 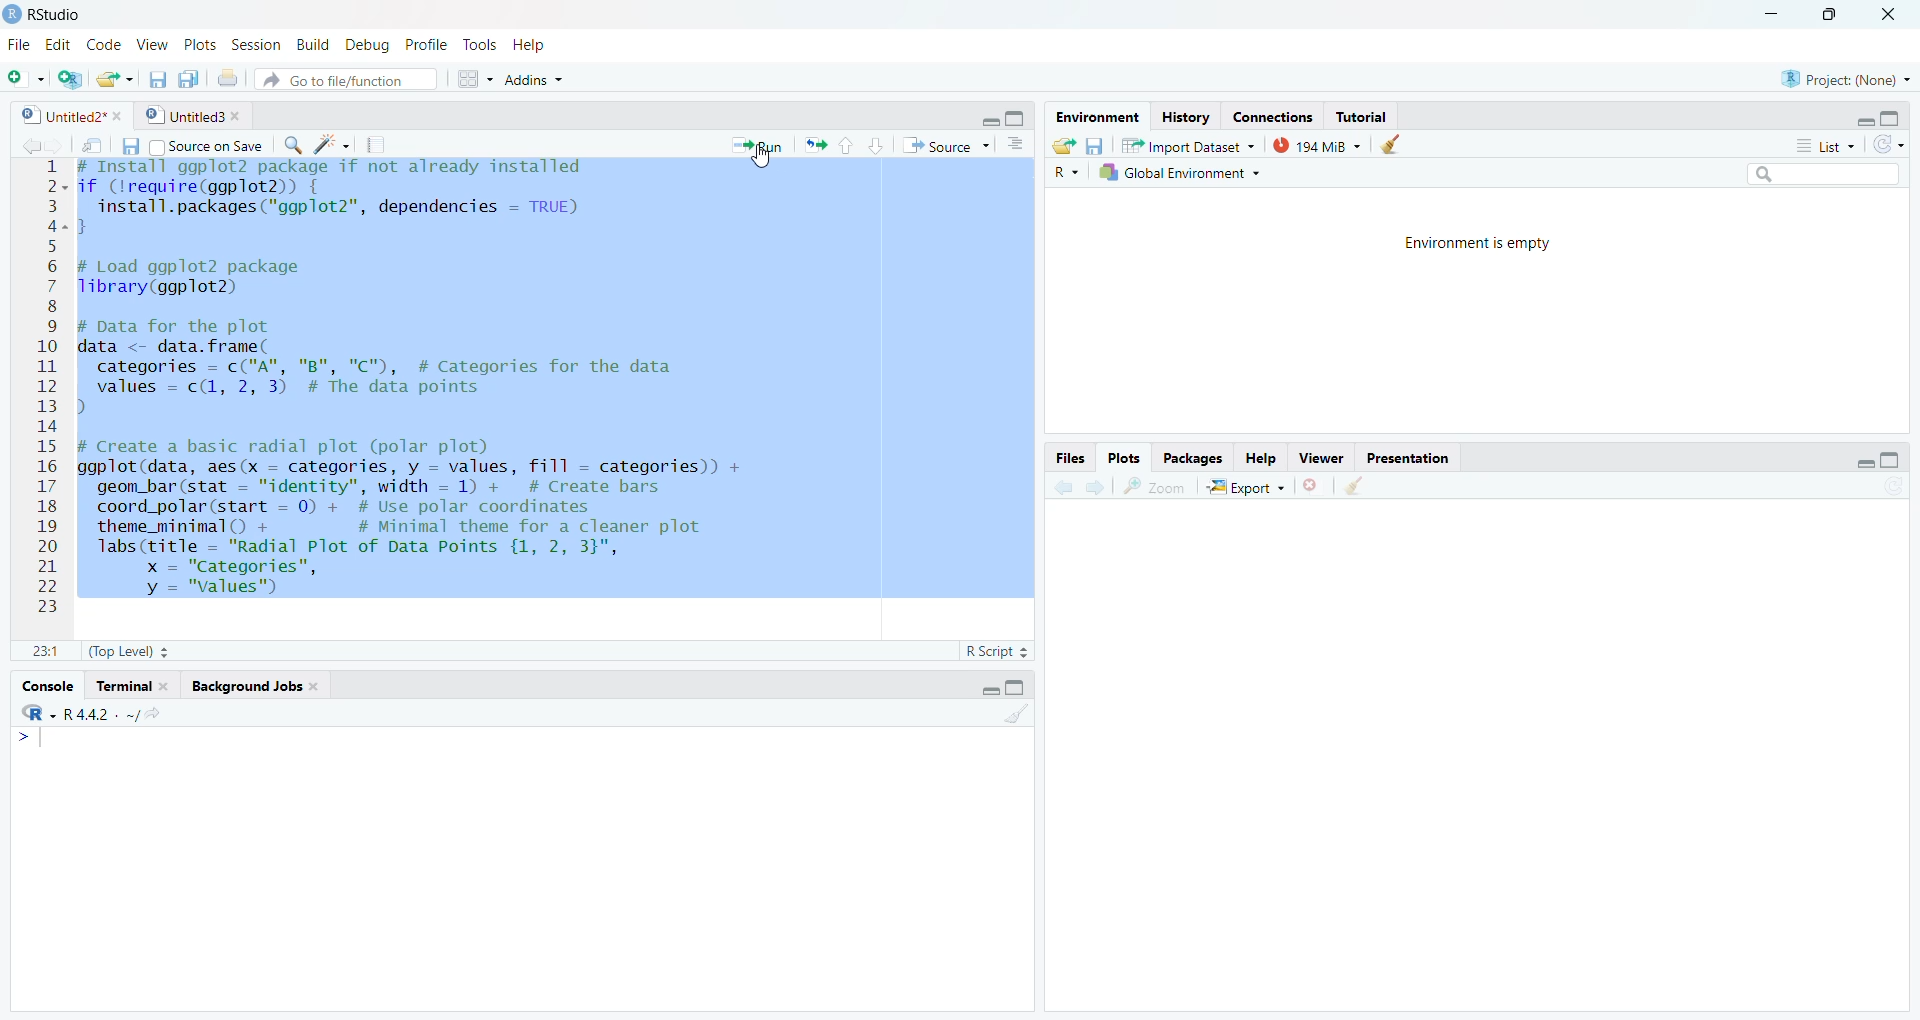 I want to click on workspace panes, so click(x=478, y=78).